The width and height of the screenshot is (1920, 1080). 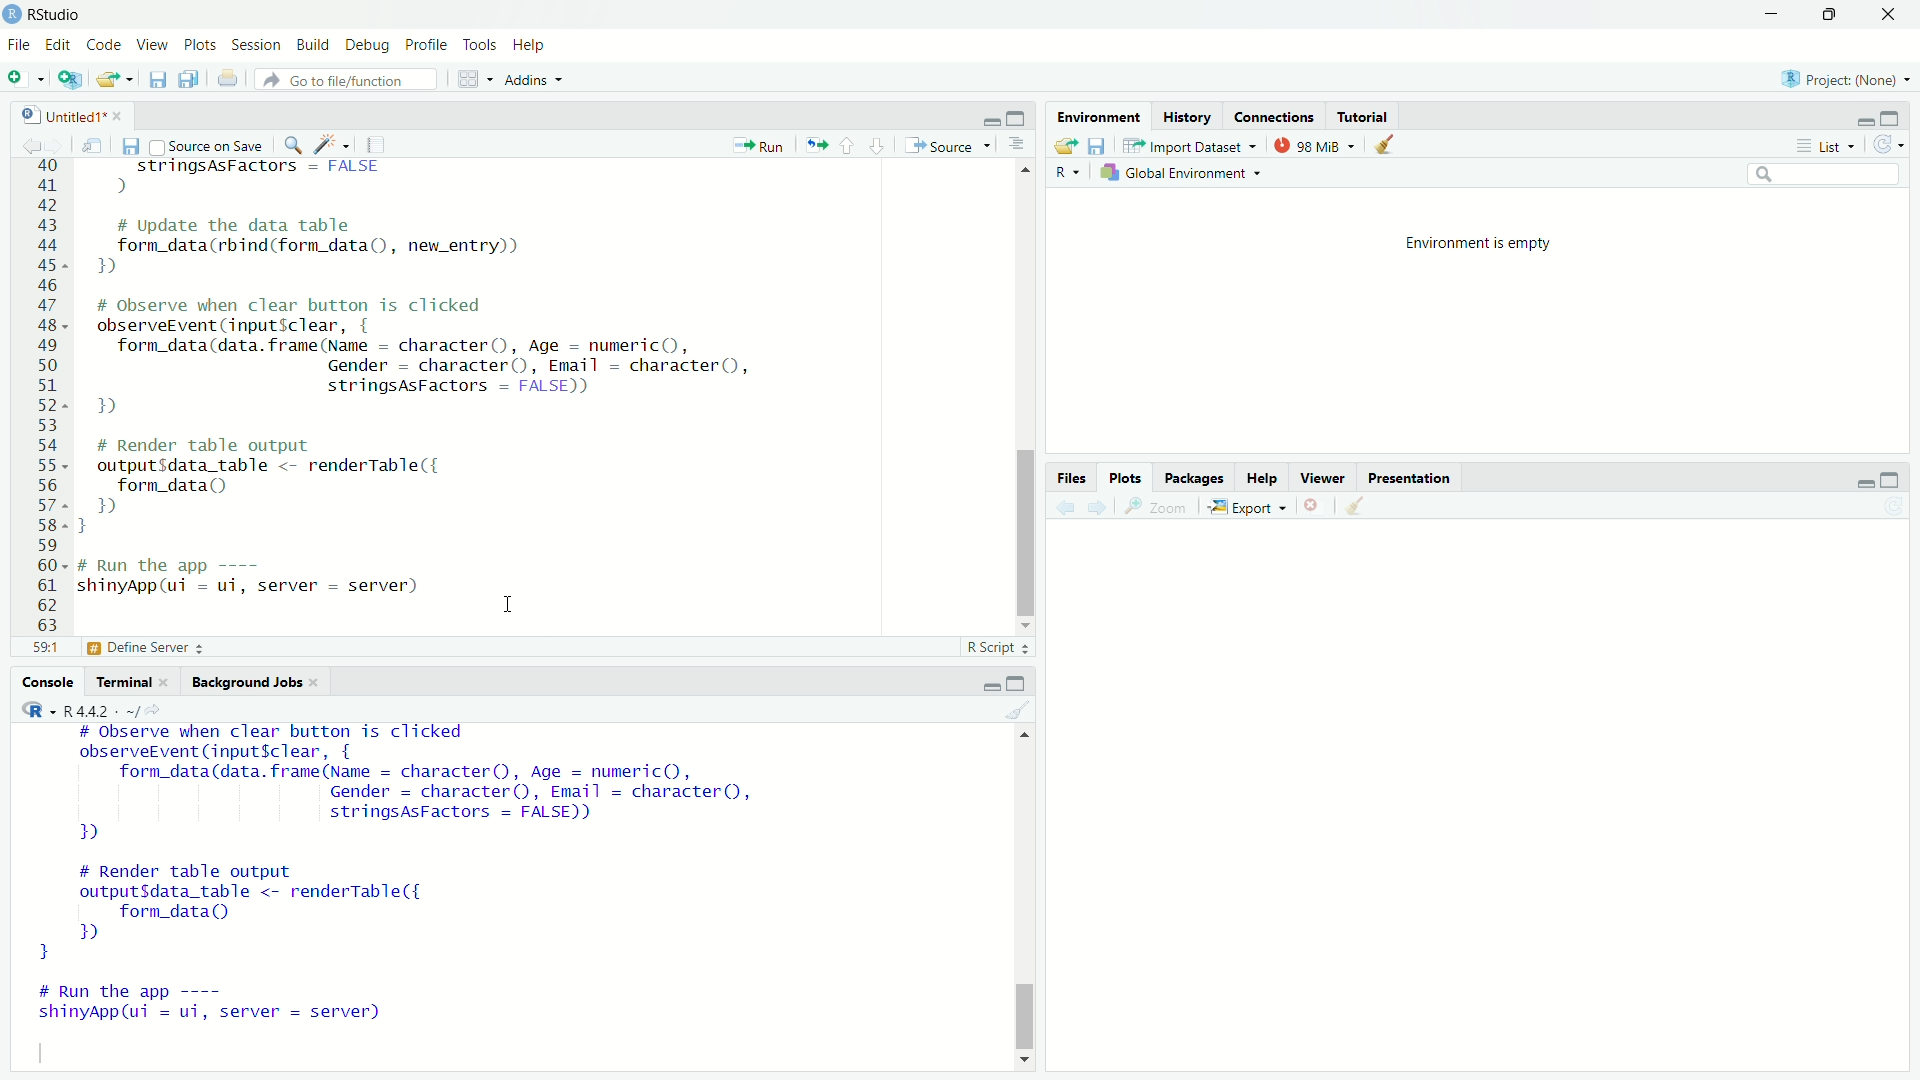 I want to click on string code, so click(x=246, y=177).